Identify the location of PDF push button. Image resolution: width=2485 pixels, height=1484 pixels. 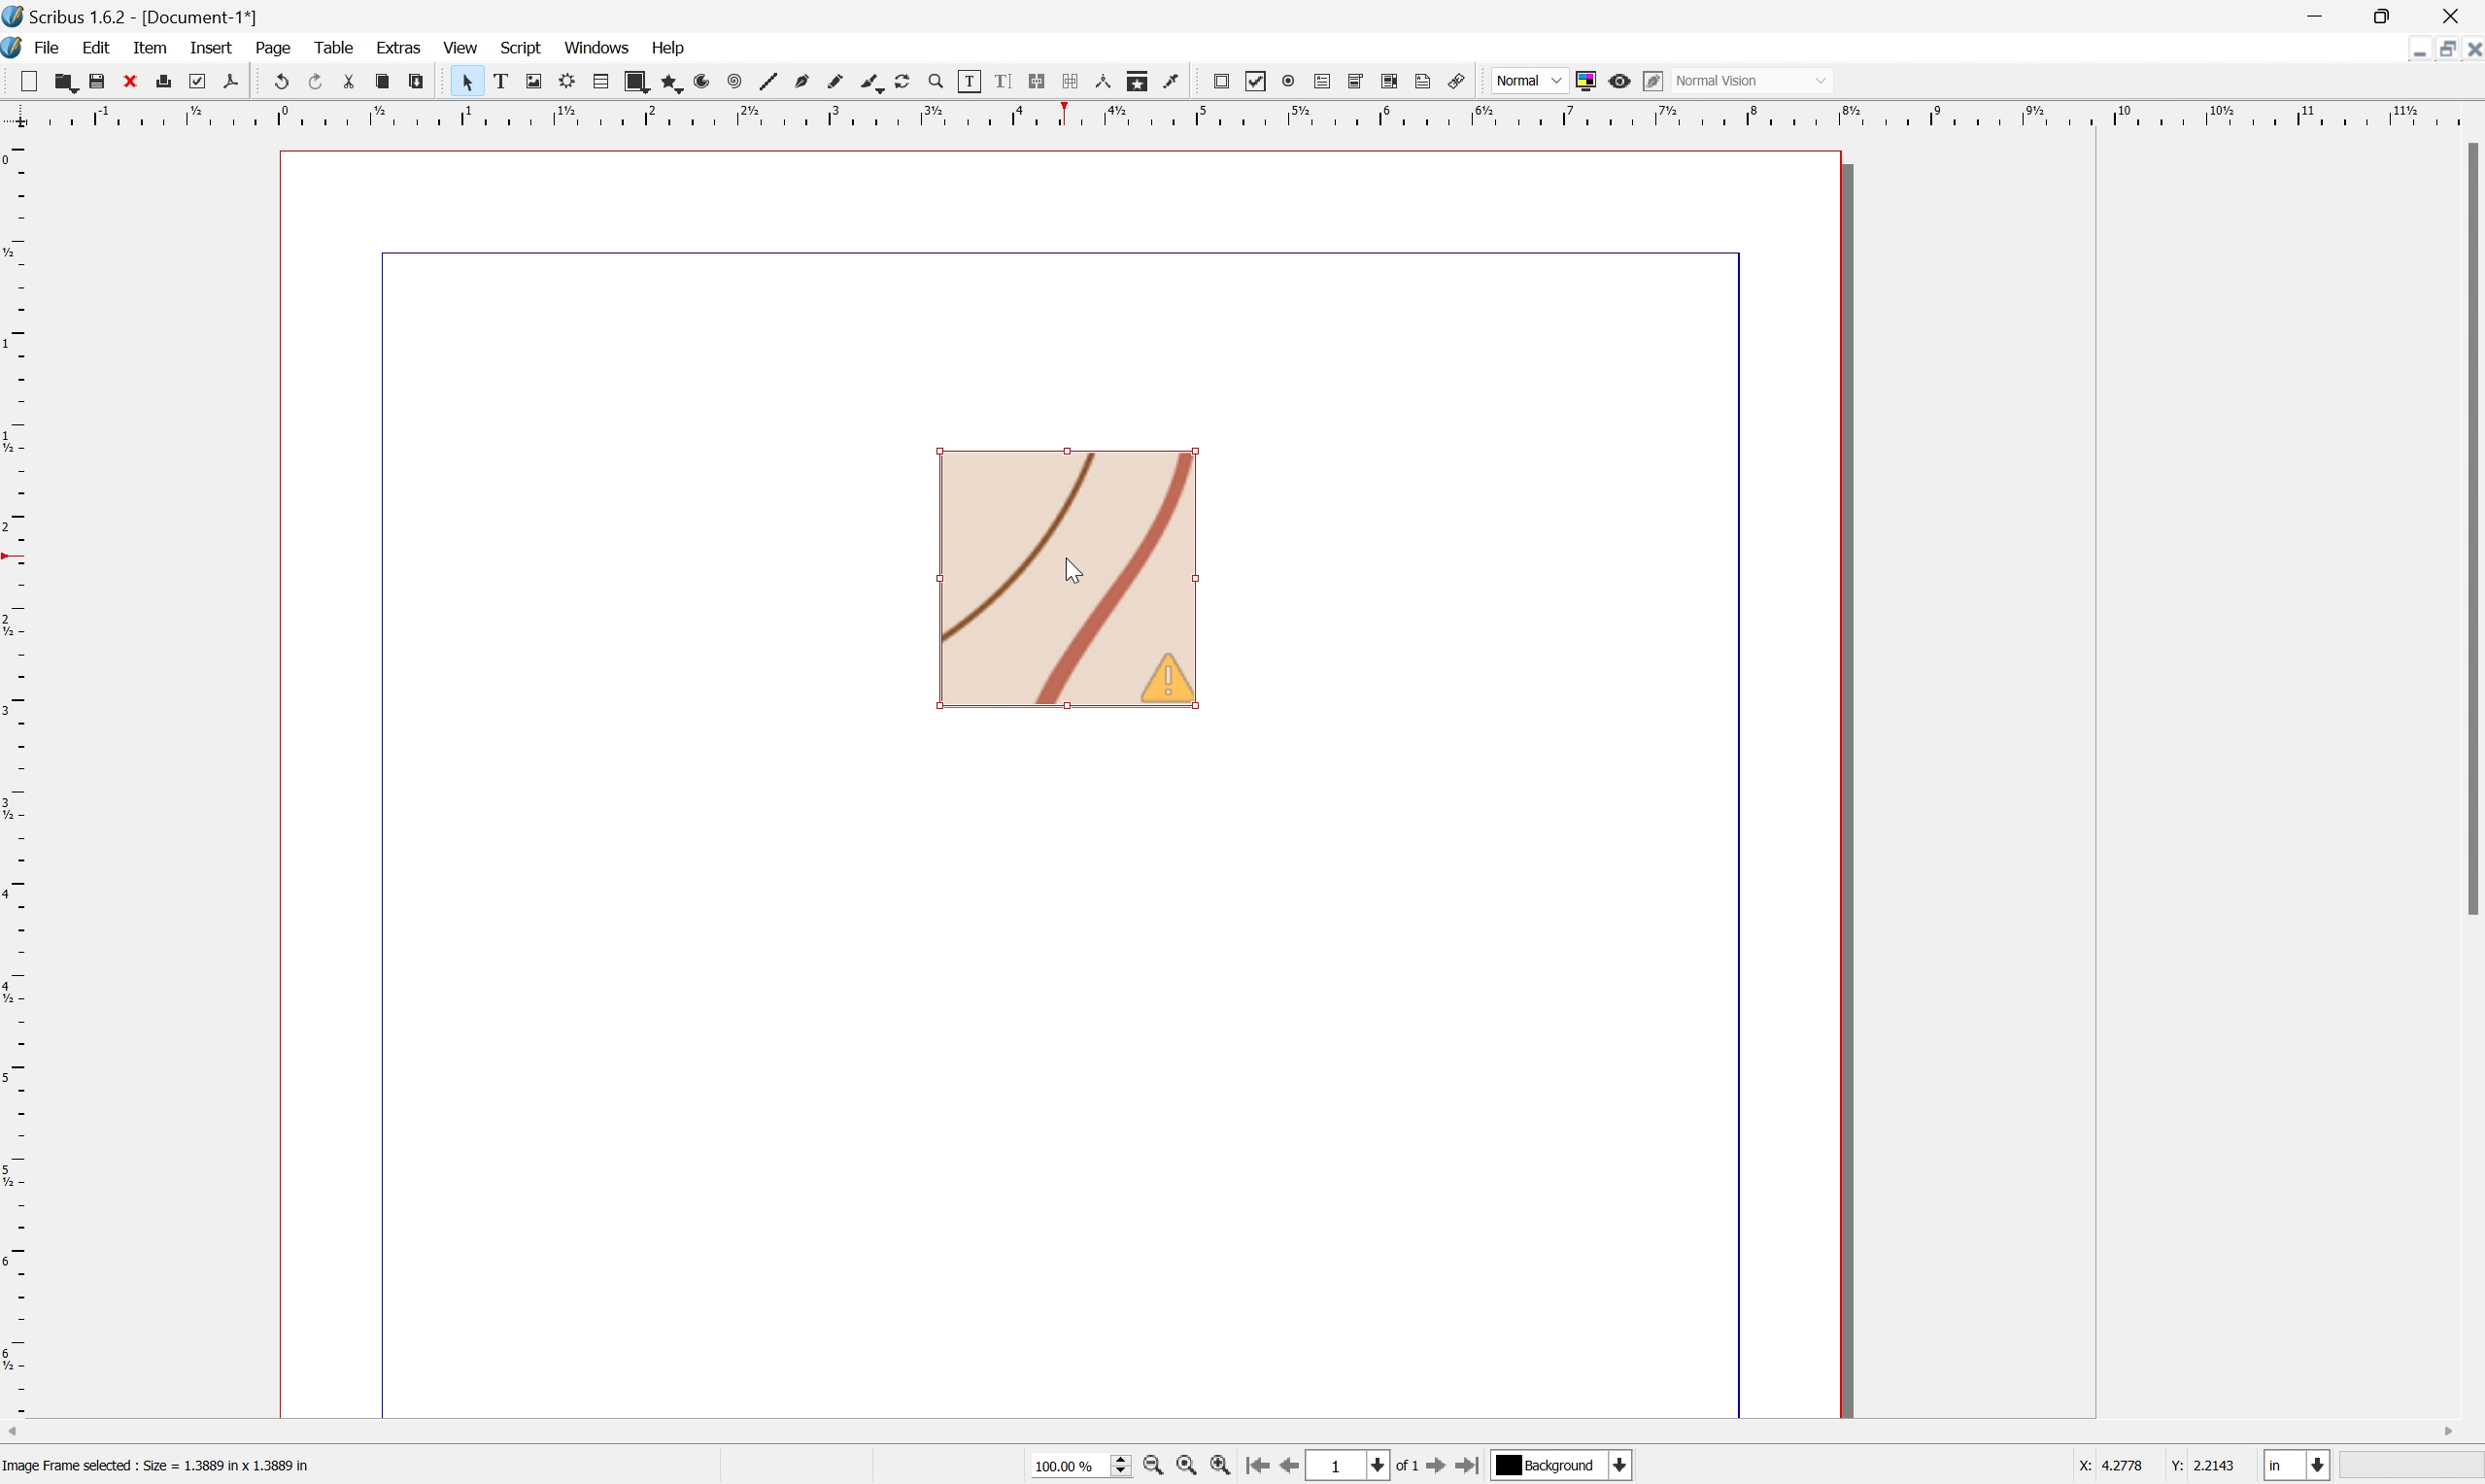
(1224, 83).